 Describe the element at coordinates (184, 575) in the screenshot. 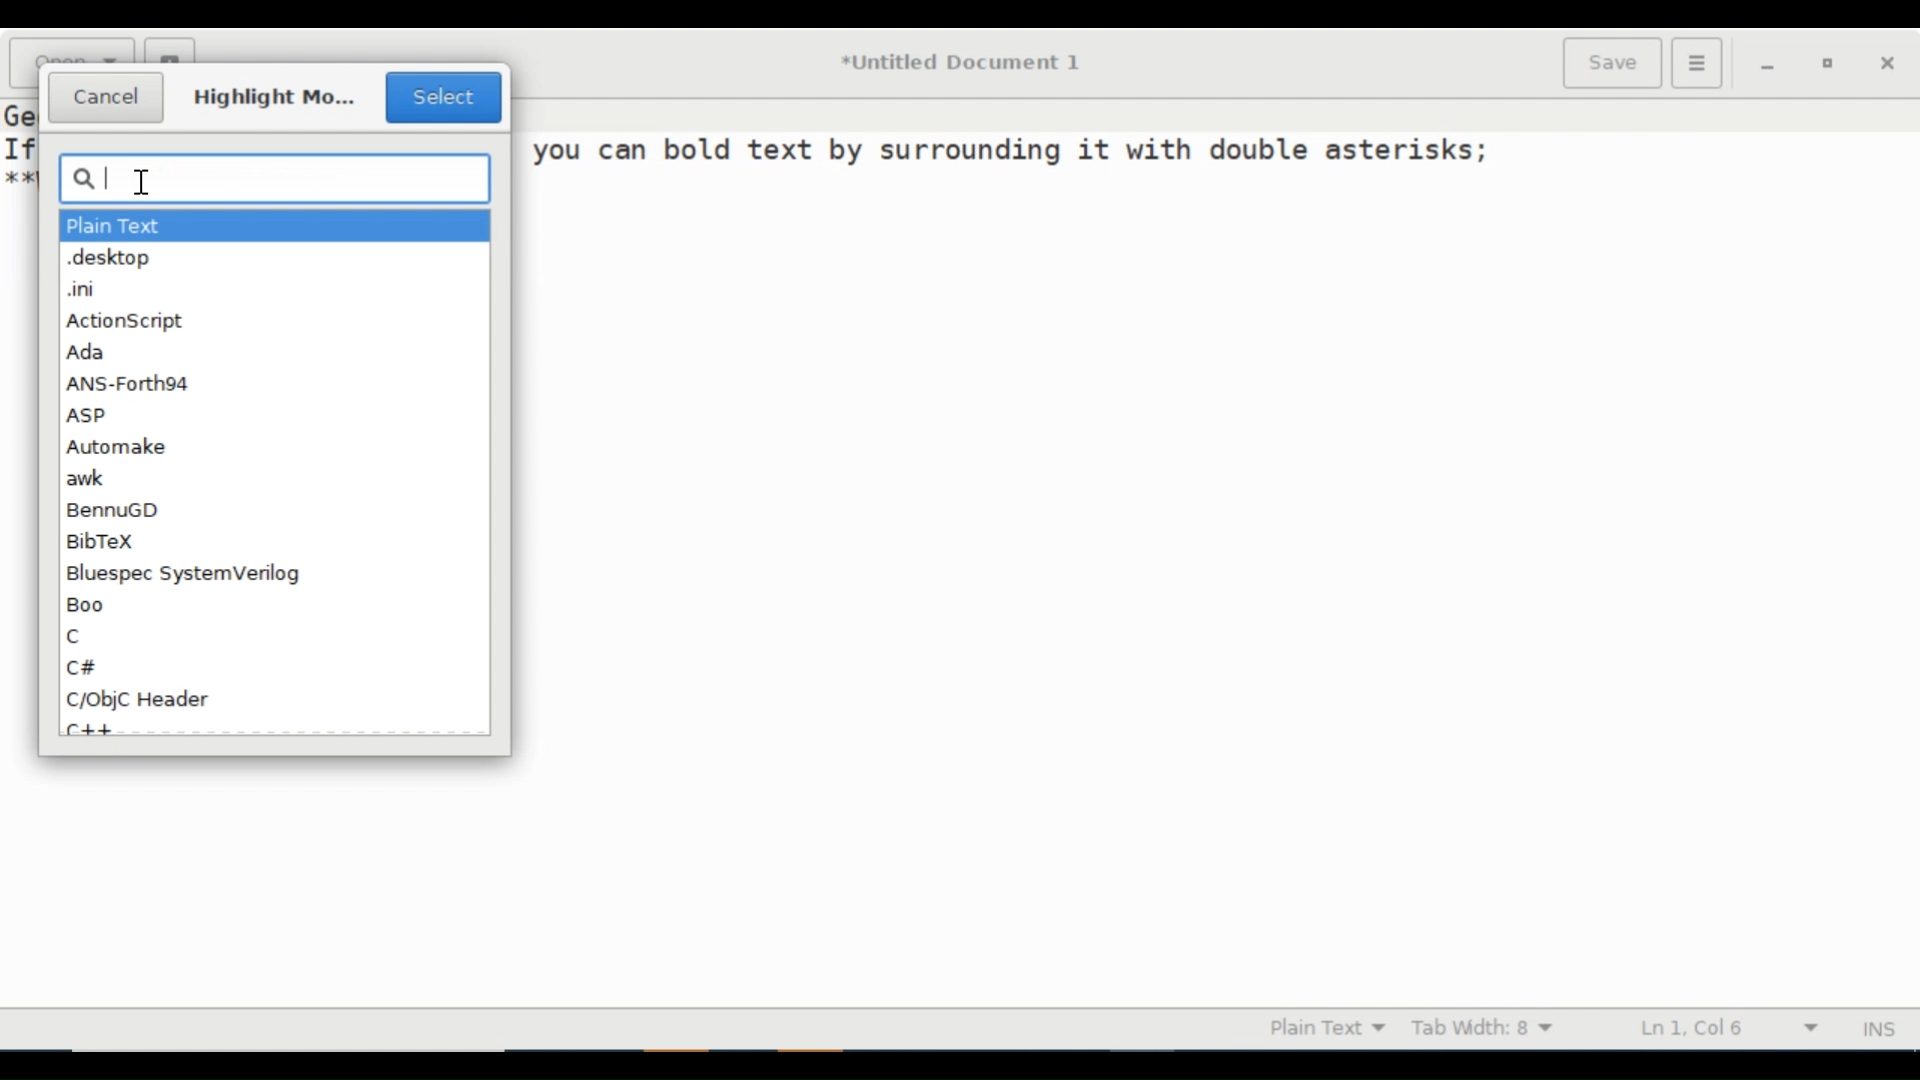

I see `Bluespec SystemVerilog` at that location.